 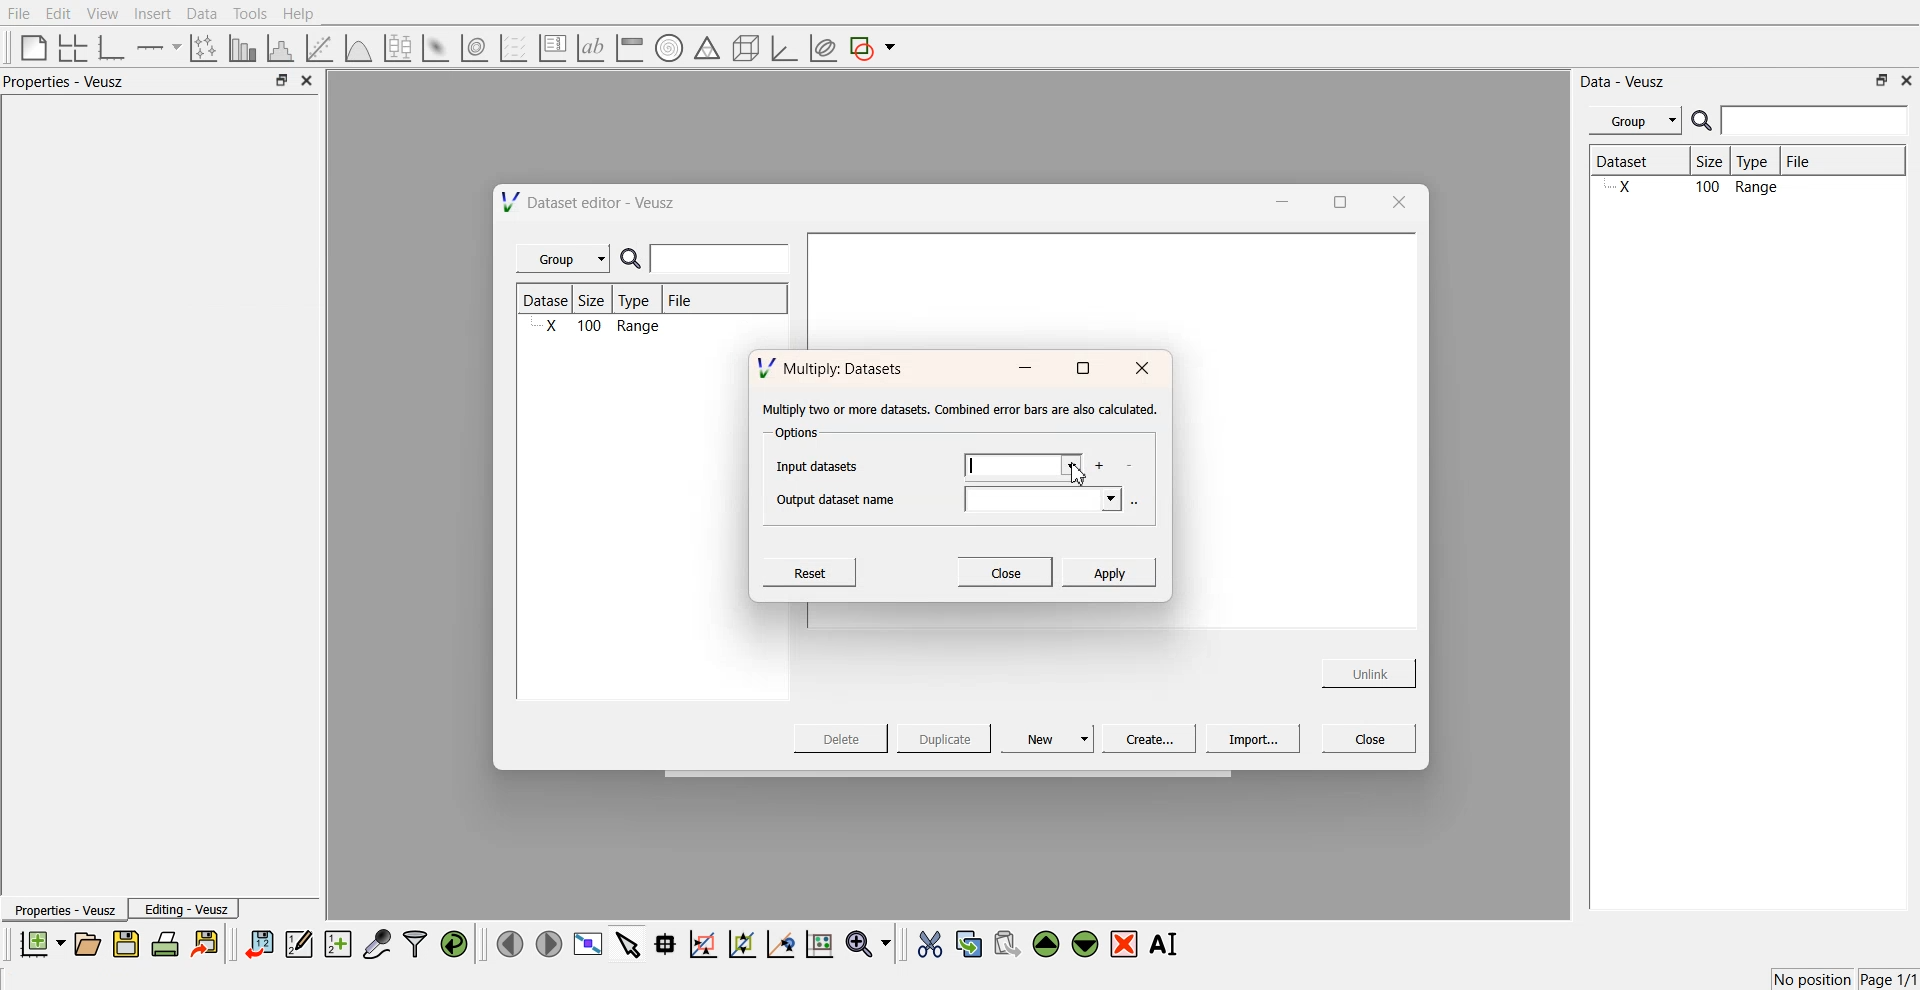 I want to click on plot a 2d datasets as image, so click(x=434, y=47).